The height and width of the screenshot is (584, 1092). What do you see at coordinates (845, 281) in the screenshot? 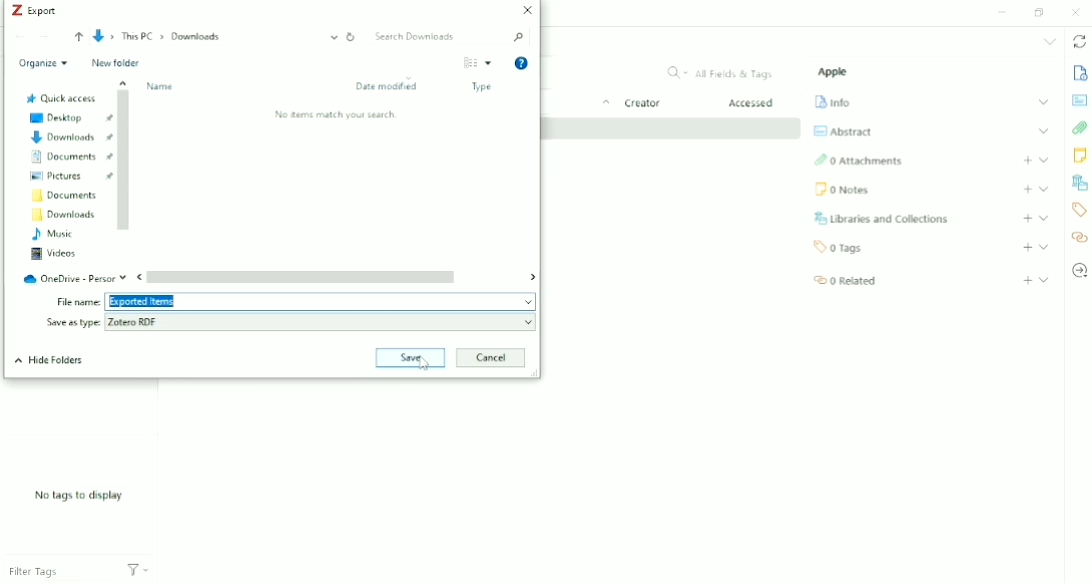
I see `Related` at bounding box center [845, 281].